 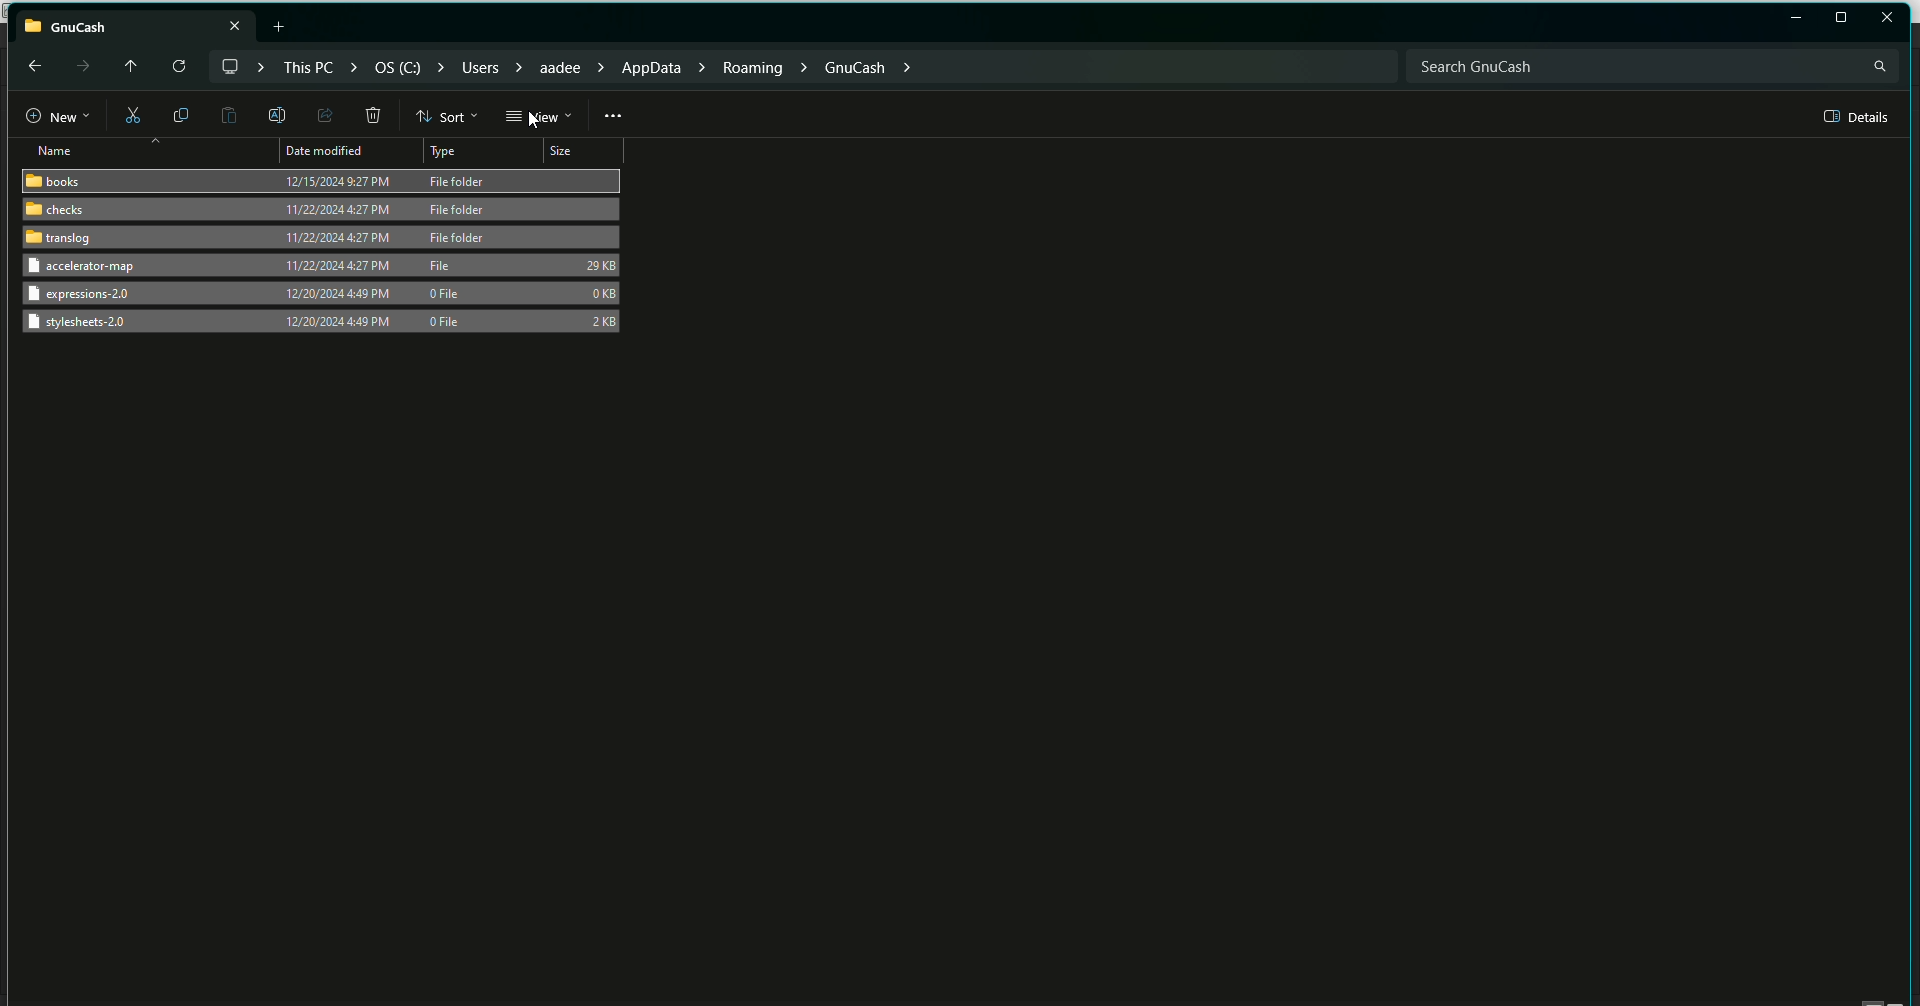 What do you see at coordinates (1796, 19) in the screenshot?
I see `Restore` at bounding box center [1796, 19].